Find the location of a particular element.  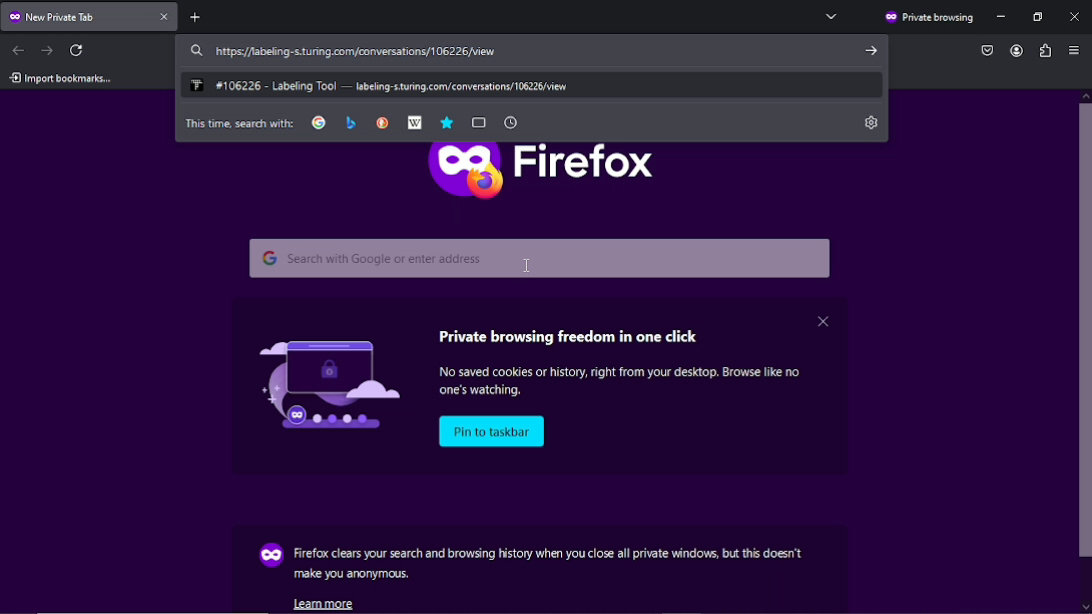

close is located at coordinates (822, 320).